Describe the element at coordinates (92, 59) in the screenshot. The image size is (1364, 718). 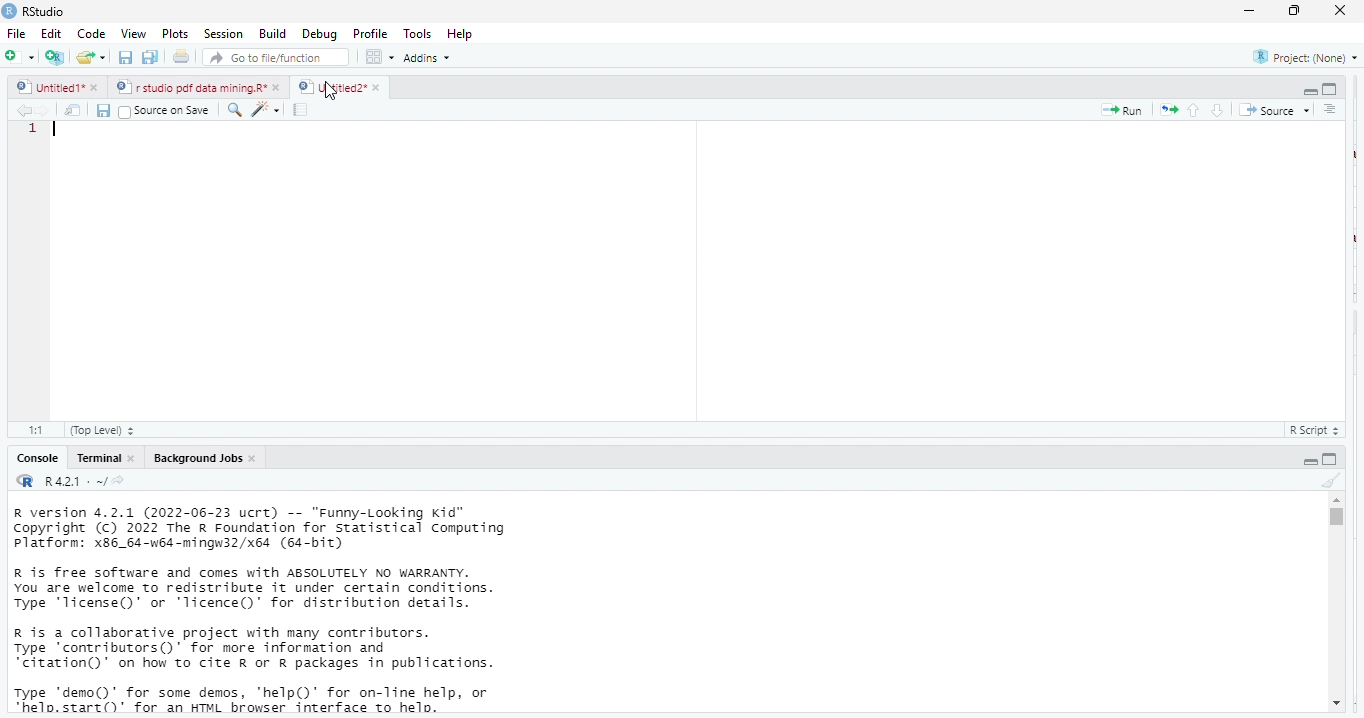
I see `open an existing file` at that location.